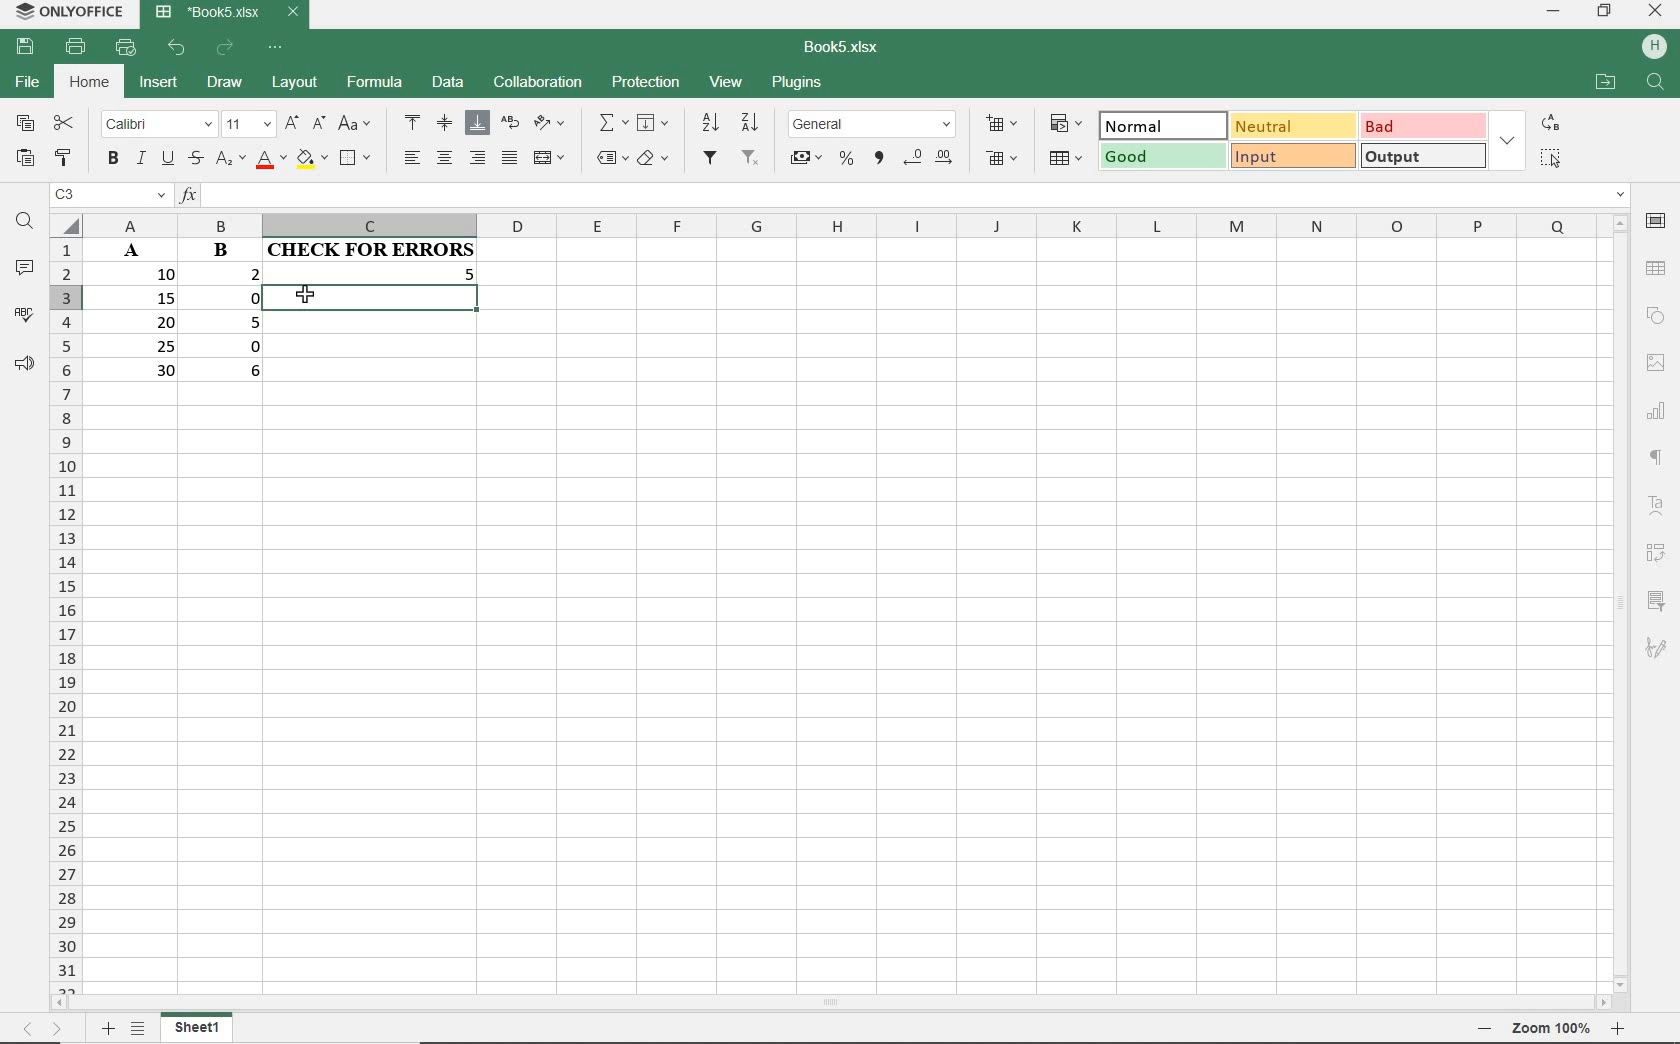 Image resolution: width=1680 pixels, height=1044 pixels. What do you see at coordinates (445, 80) in the screenshot?
I see `DATA` at bounding box center [445, 80].